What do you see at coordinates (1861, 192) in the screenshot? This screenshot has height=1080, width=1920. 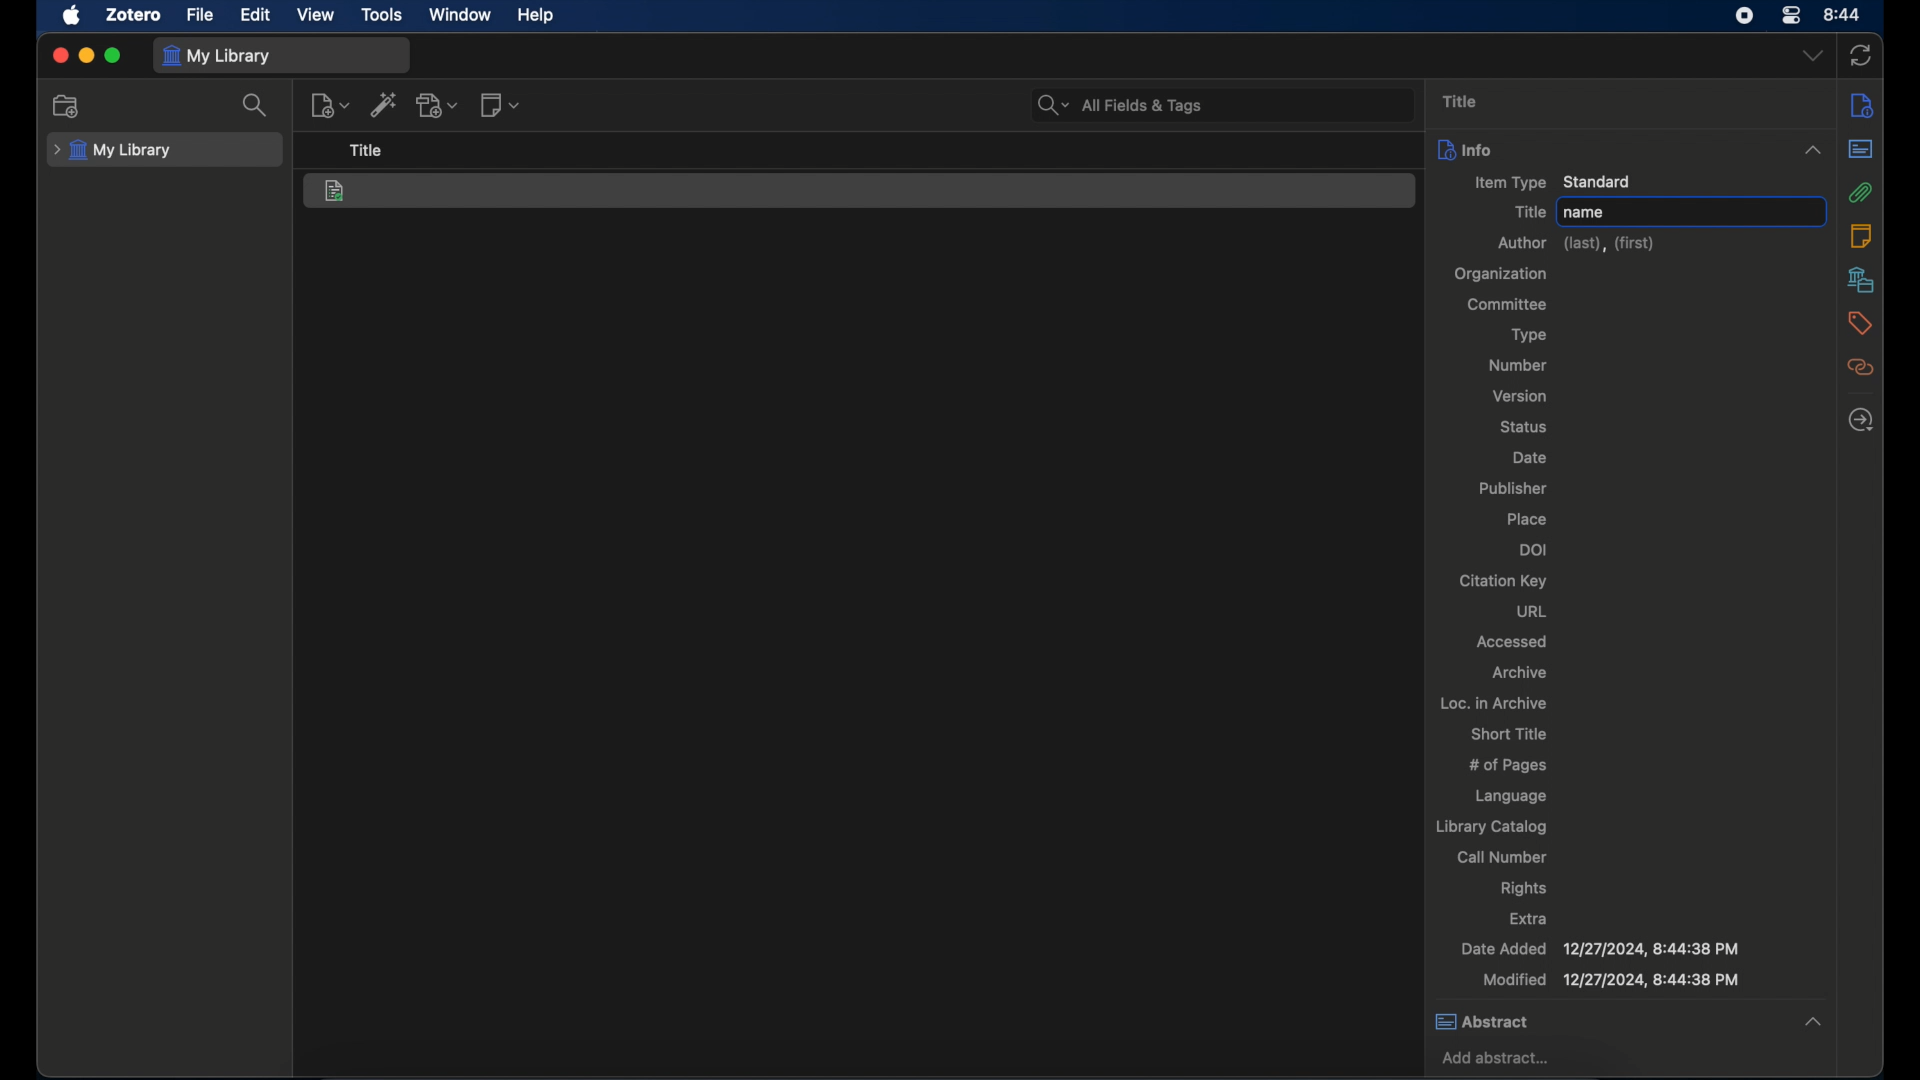 I see `attachments` at bounding box center [1861, 192].